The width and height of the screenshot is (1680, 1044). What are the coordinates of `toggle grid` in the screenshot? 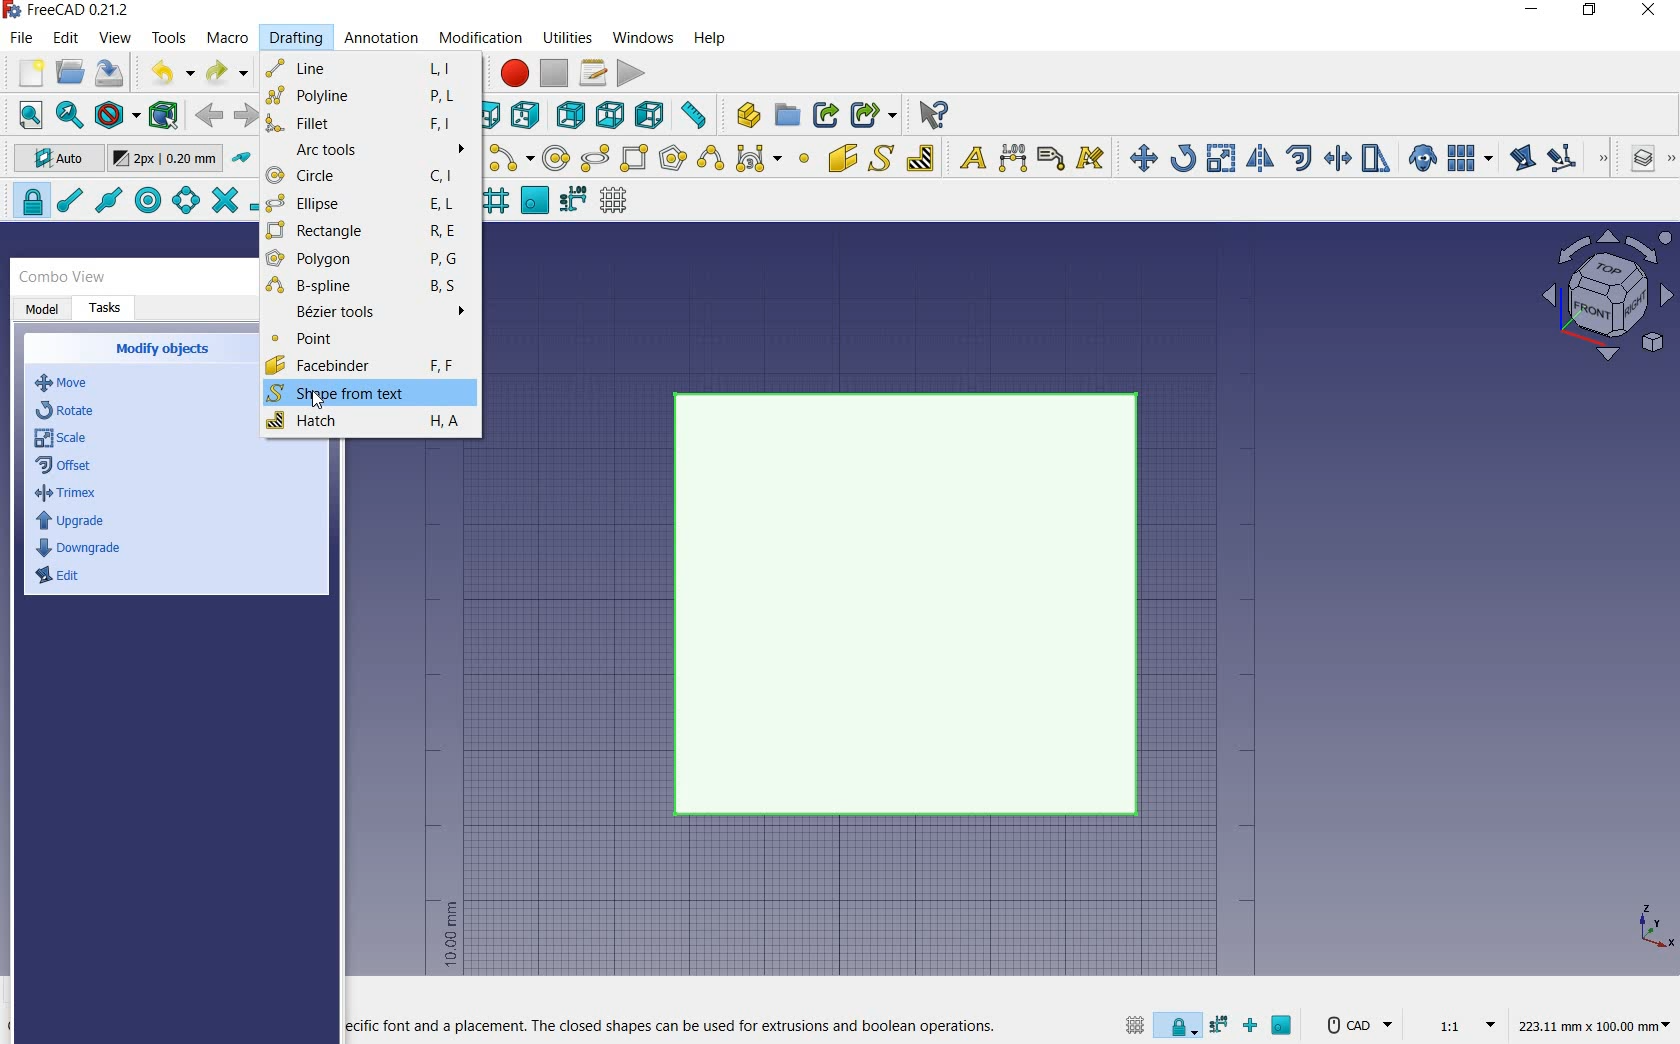 It's located at (616, 201).